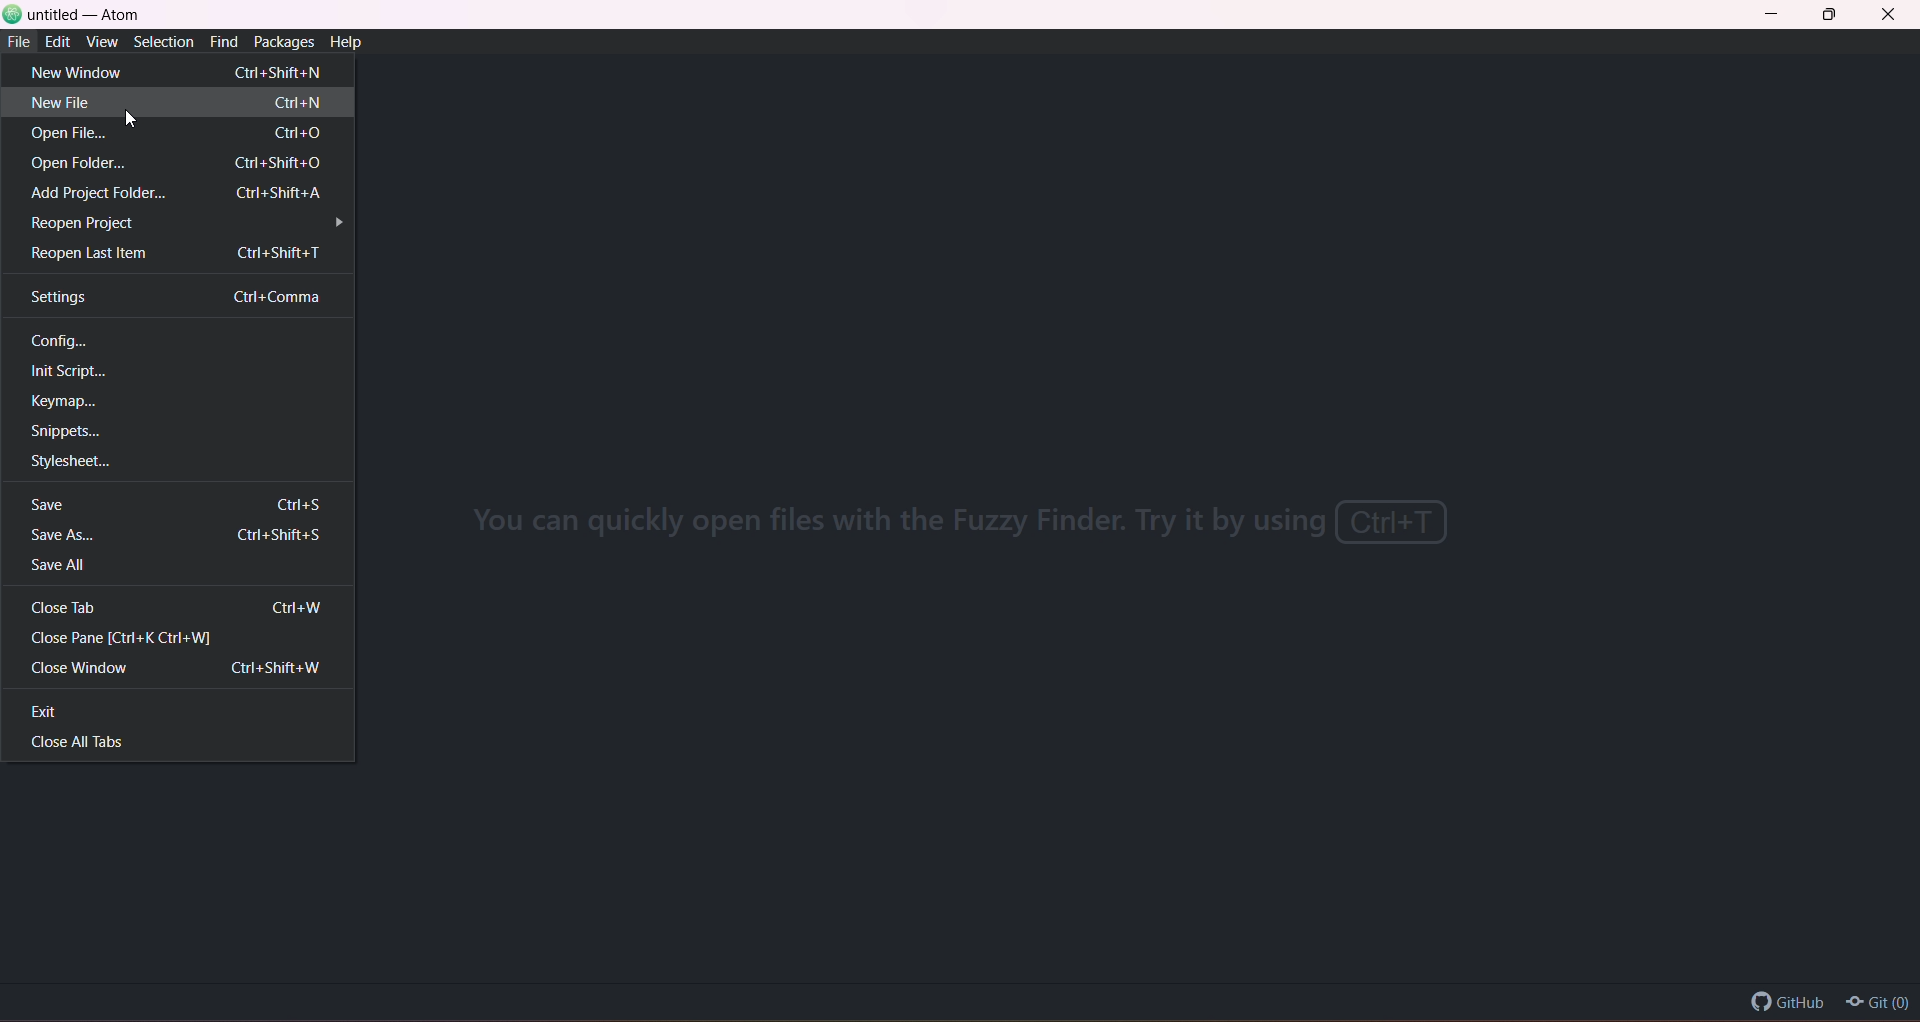 The width and height of the screenshot is (1920, 1022). Describe the element at coordinates (180, 191) in the screenshot. I see `Add Project Folder... Ctrl+Shift+A` at that location.